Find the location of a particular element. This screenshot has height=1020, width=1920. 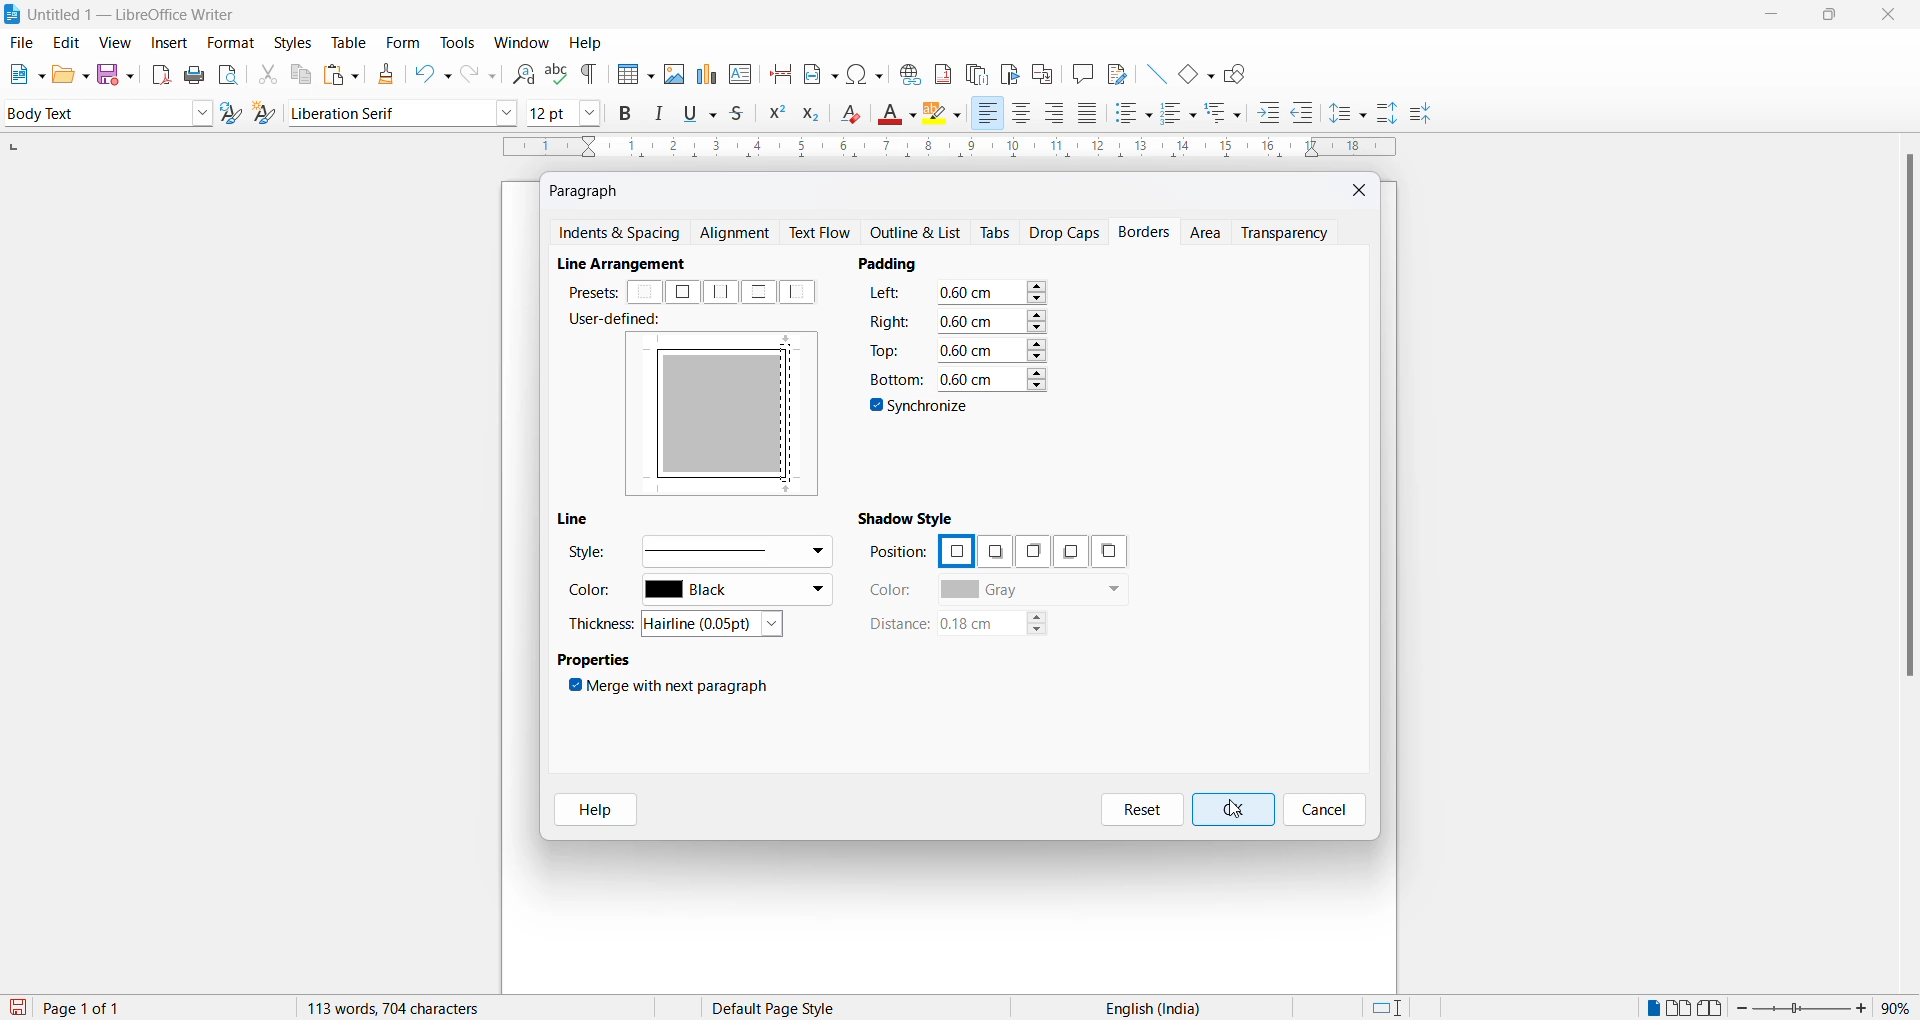

paragraph border is located at coordinates (793, 410).